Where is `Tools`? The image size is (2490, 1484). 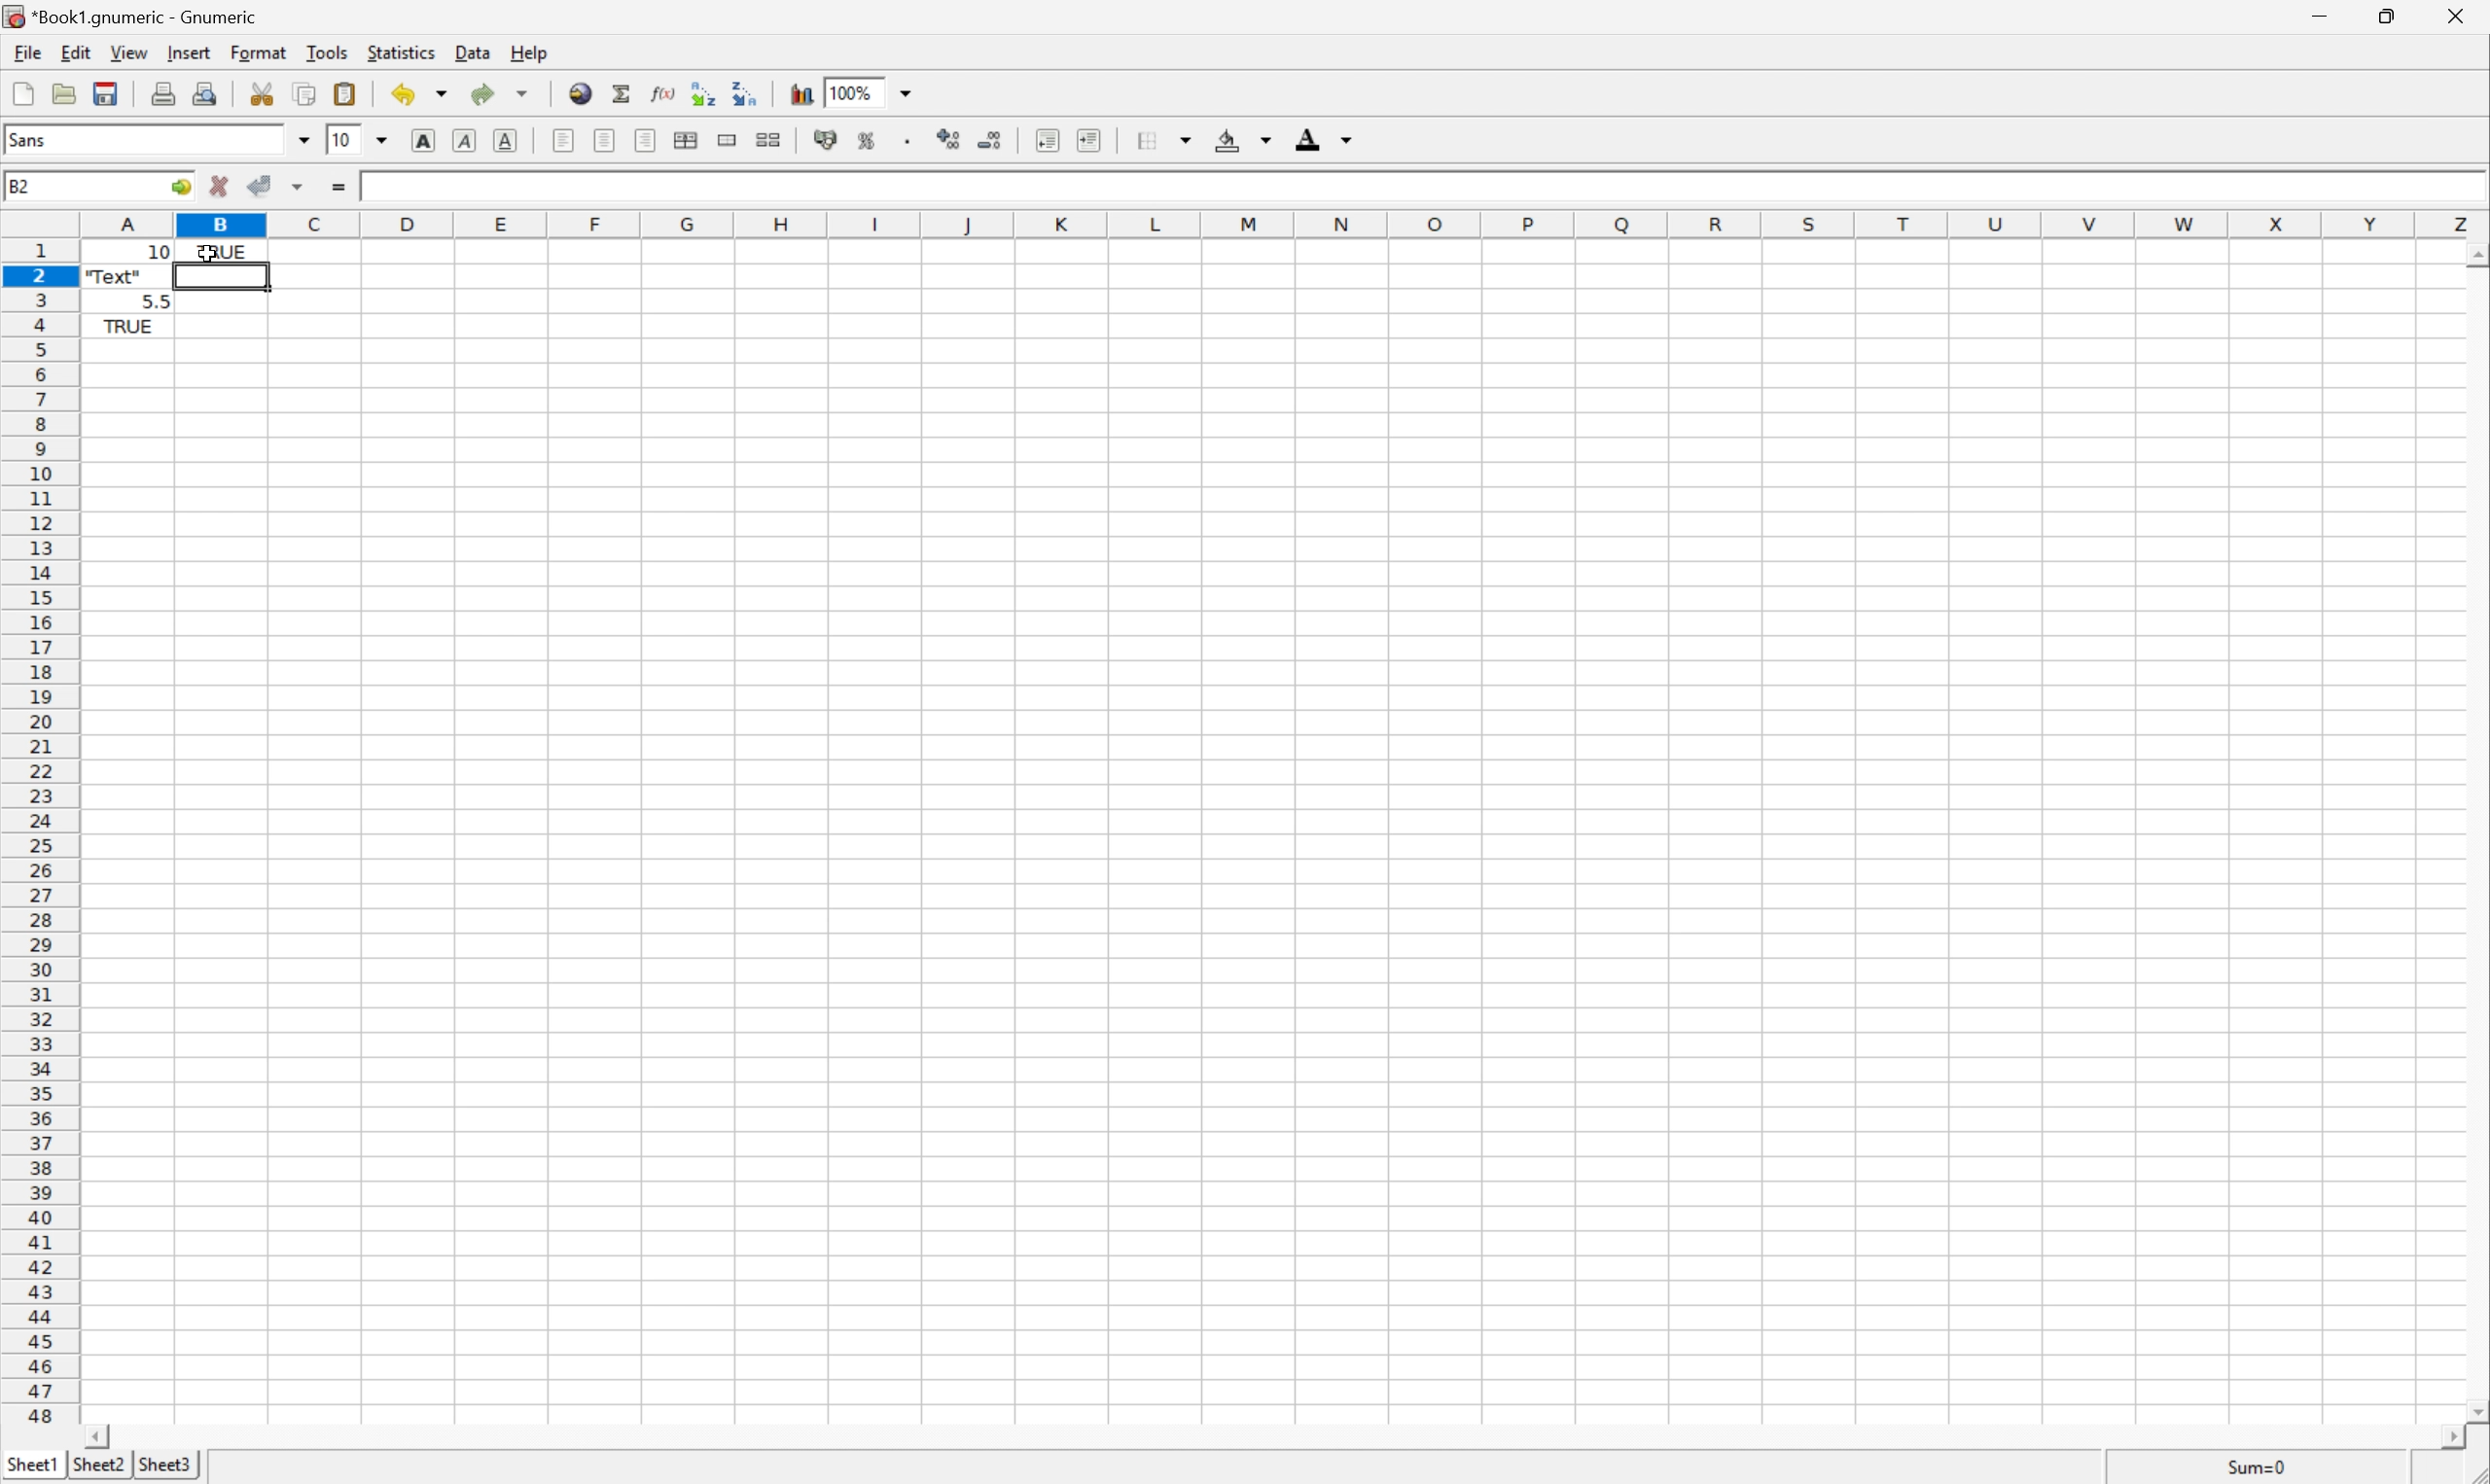 Tools is located at coordinates (329, 52).